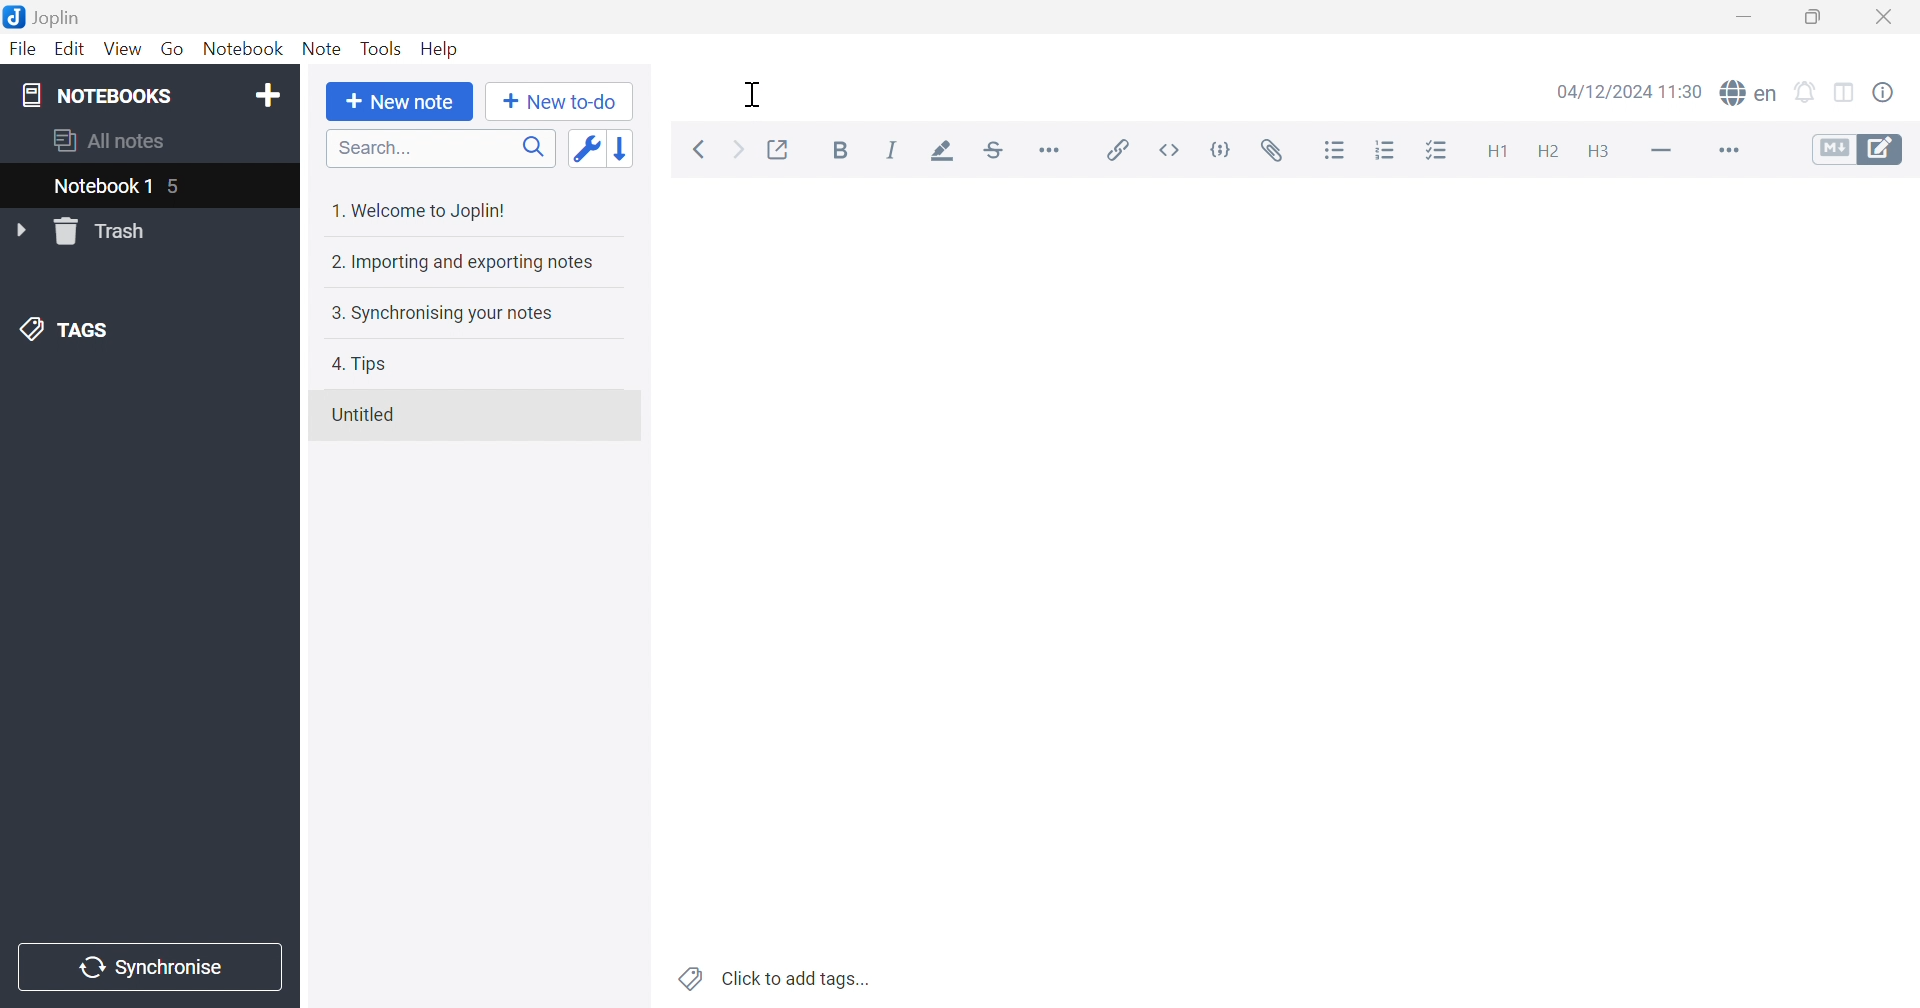 The image size is (1920, 1008). Describe the element at coordinates (776, 978) in the screenshot. I see `Click to add tags...` at that location.